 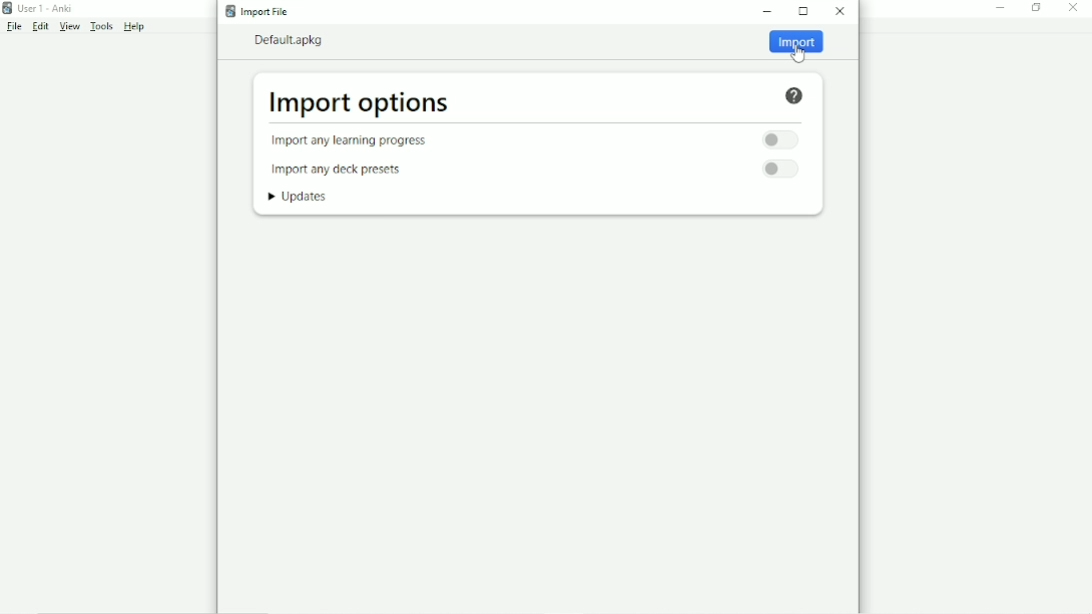 What do you see at coordinates (796, 46) in the screenshot?
I see `Import` at bounding box center [796, 46].